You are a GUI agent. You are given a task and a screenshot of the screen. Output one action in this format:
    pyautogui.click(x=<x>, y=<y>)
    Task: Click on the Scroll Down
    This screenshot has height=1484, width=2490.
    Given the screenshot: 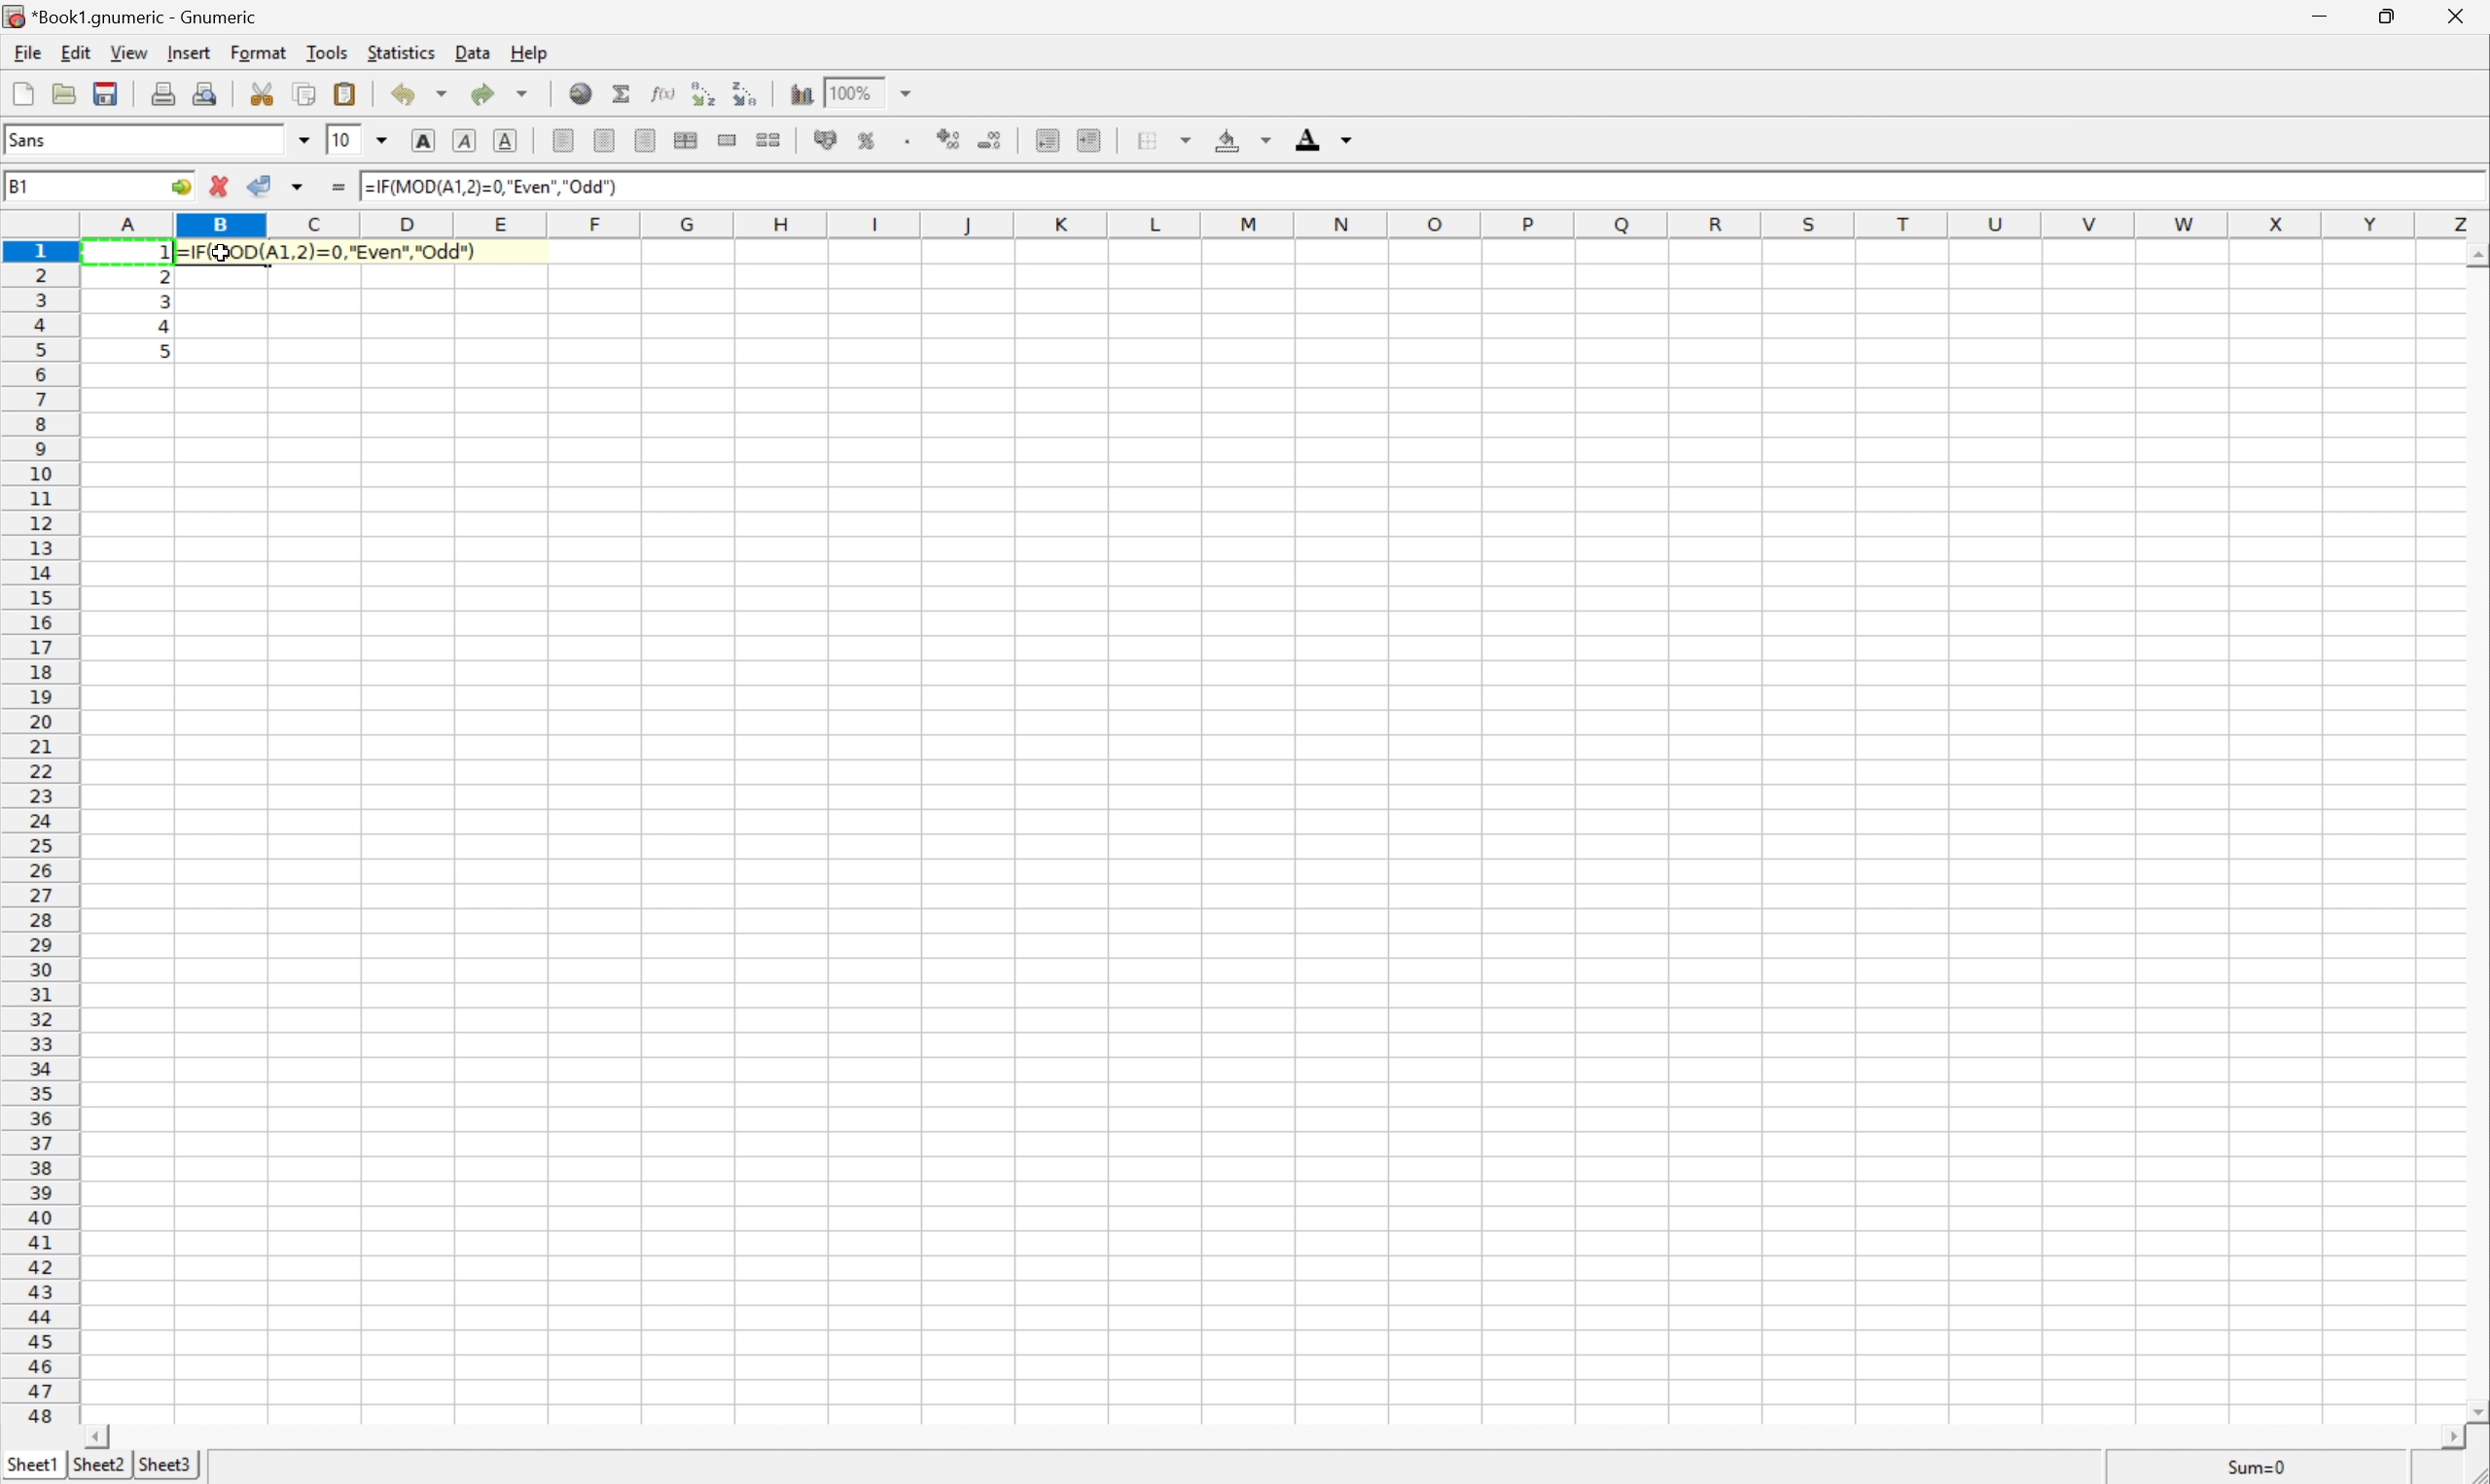 What is the action you would take?
    pyautogui.click(x=2473, y=1407)
    